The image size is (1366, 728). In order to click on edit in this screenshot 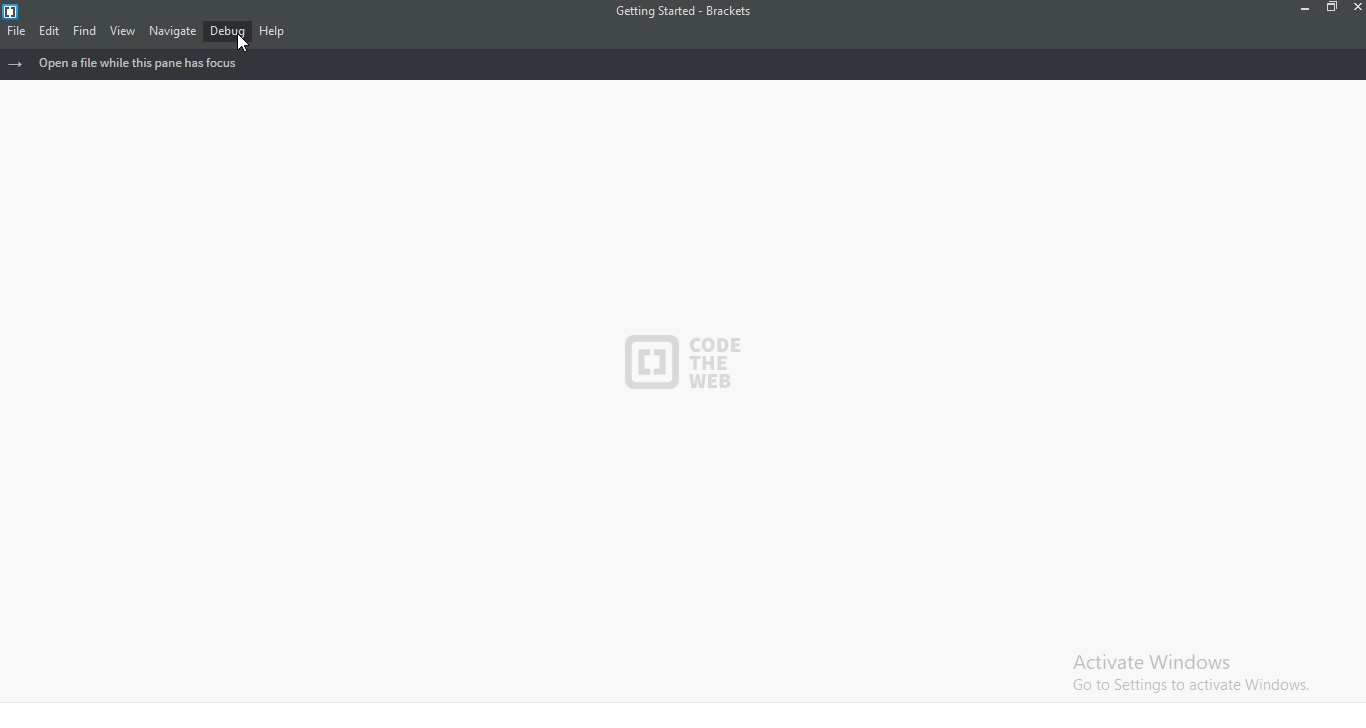, I will do `click(46, 31)`.